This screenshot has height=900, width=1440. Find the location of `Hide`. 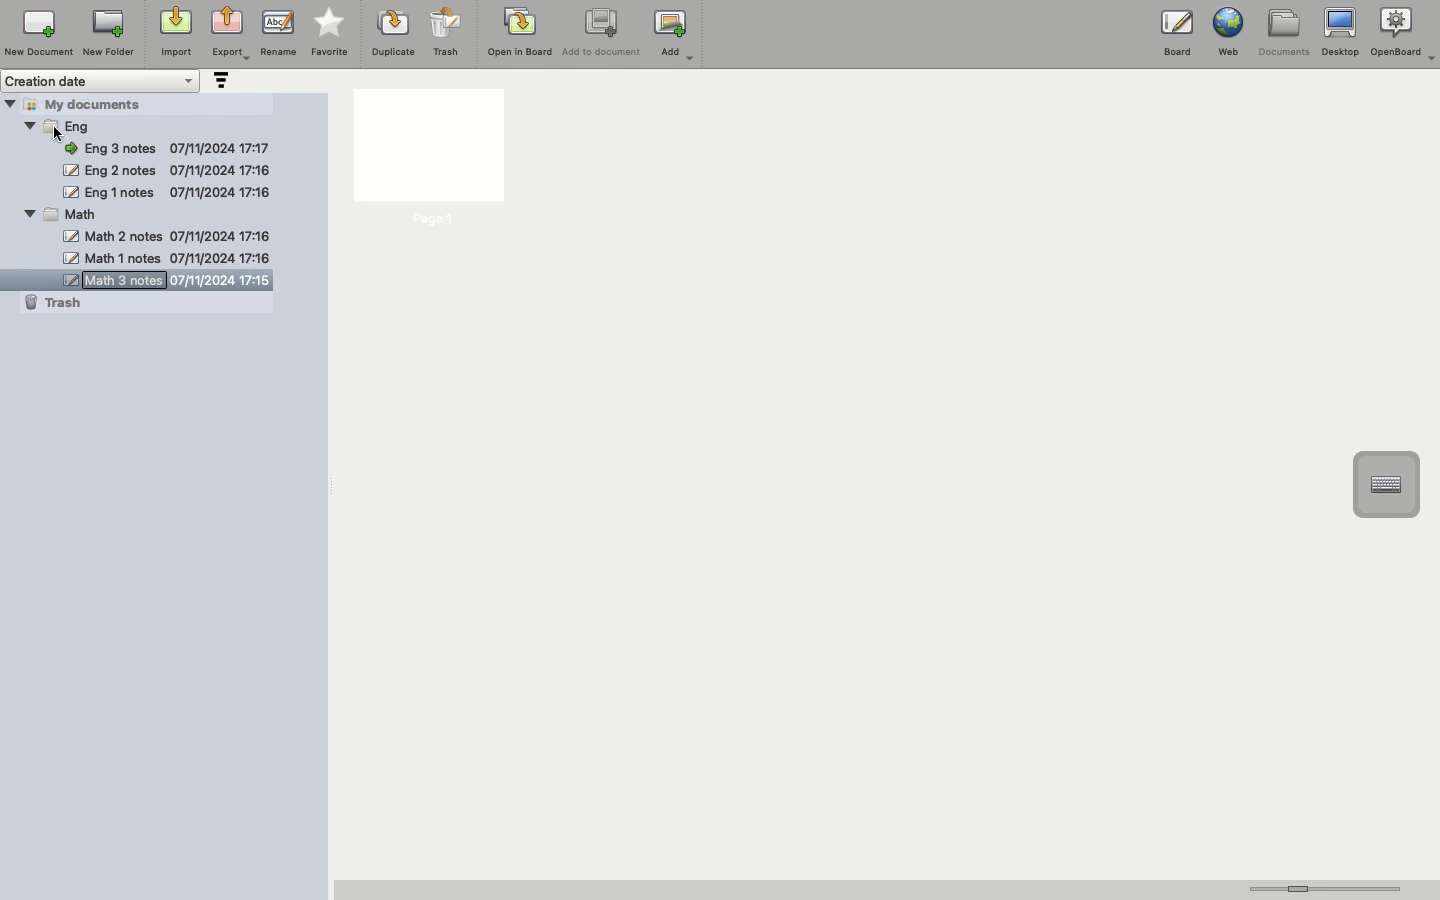

Hide is located at coordinates (28, 209).